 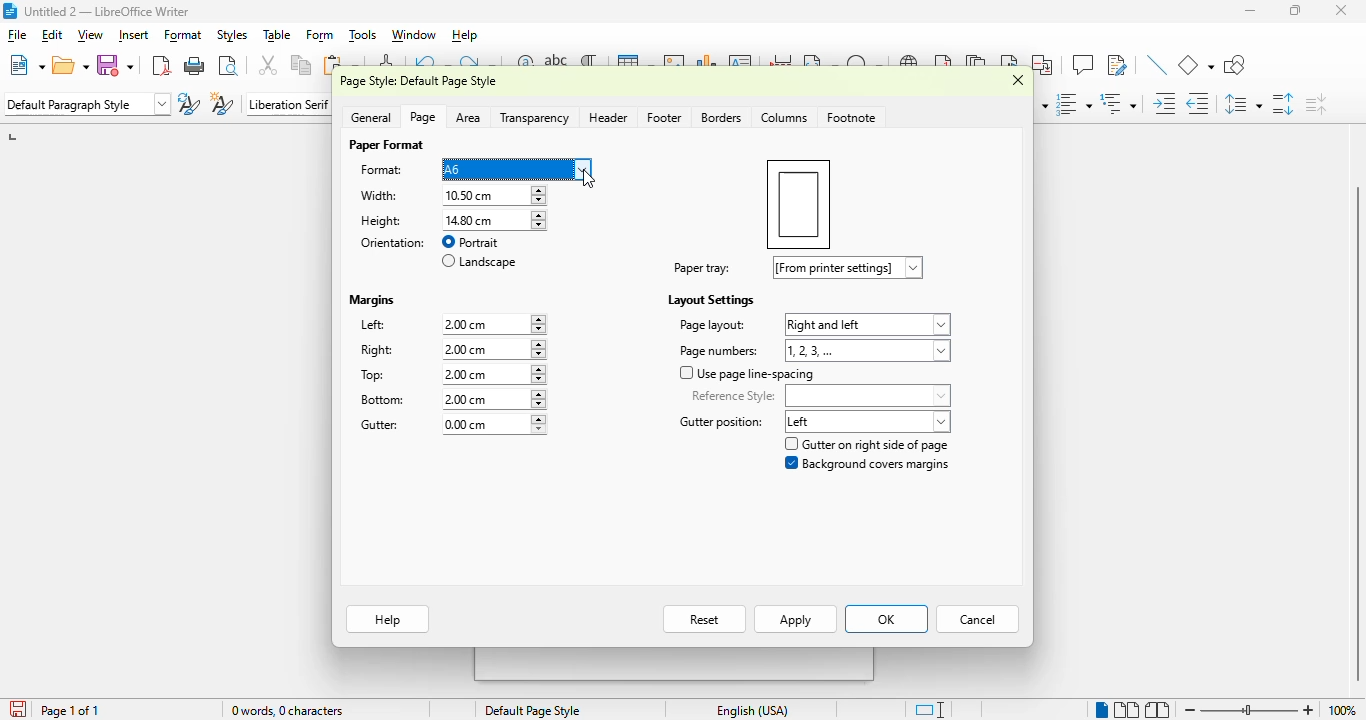 I want to click on paper format, so click(x=386, y=145).